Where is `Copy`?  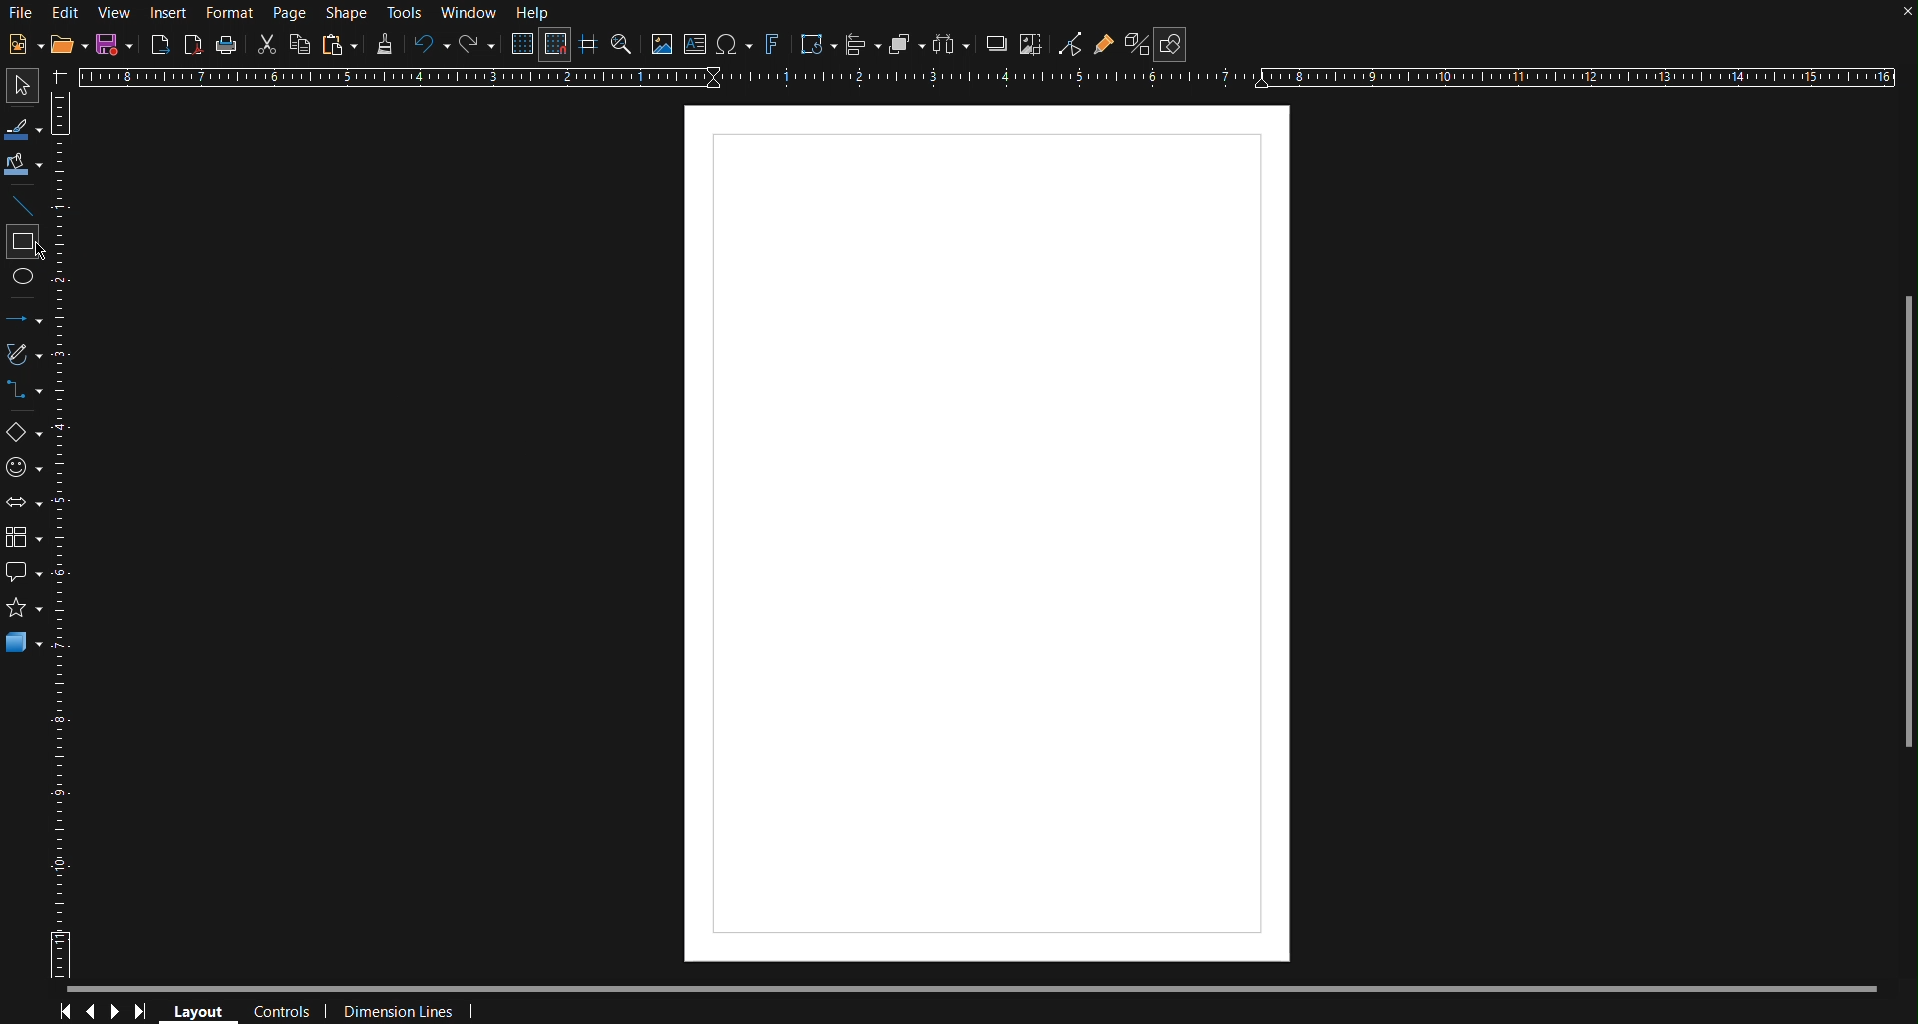
Copy is located at coordinates (299, 44).